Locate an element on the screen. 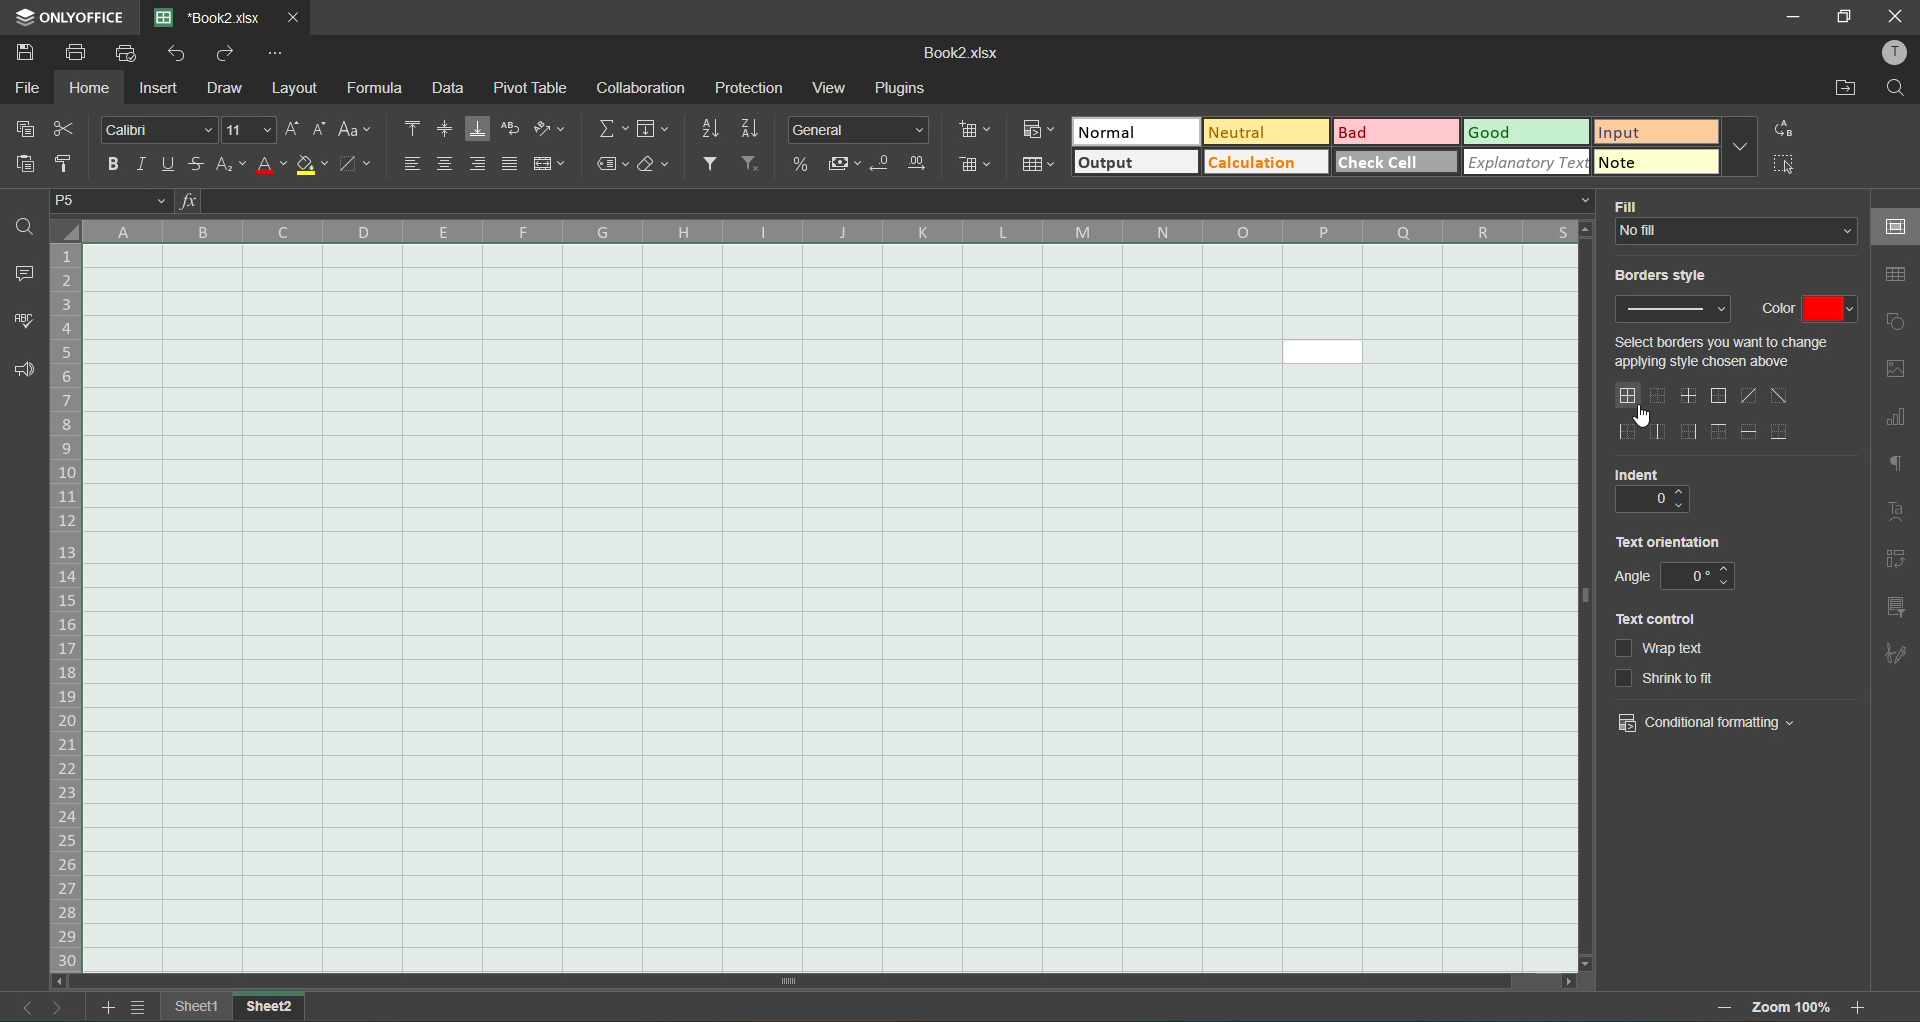 The height and width of the screenshot is (1022, 1920). indent is located at coordinates (1654, 475).